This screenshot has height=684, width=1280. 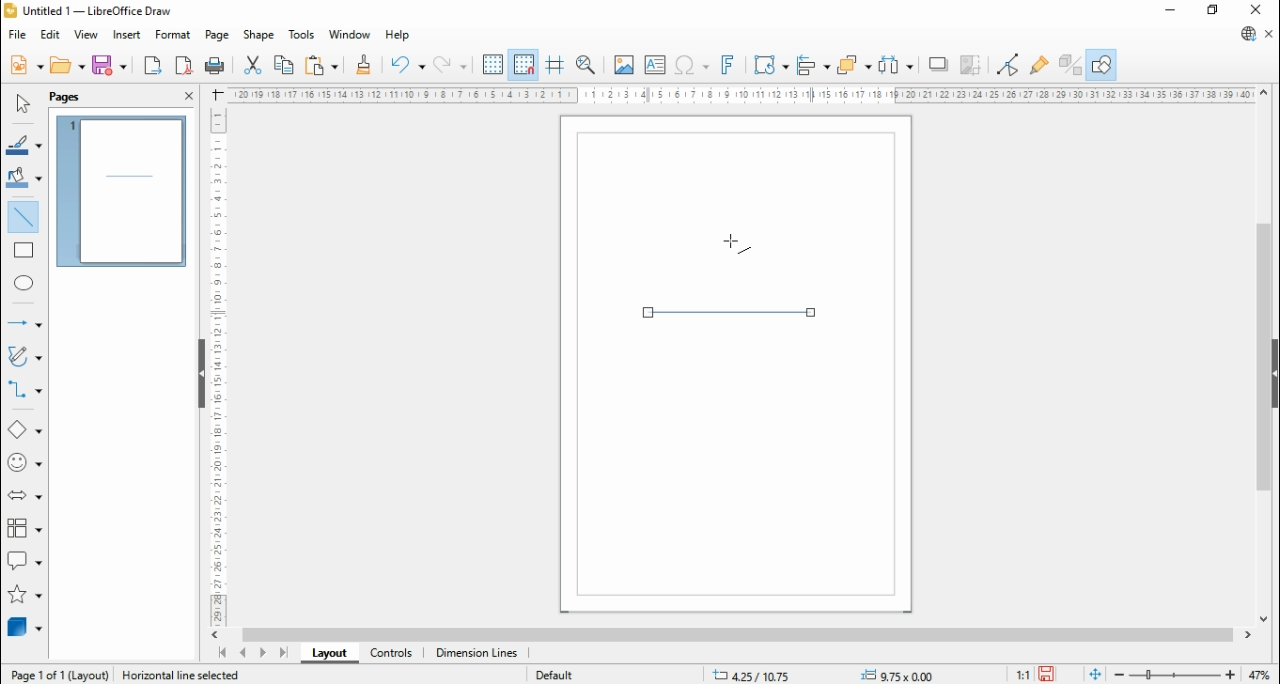 What do you see at coordinates (24, 215) in the screenshot?
I see `insert line` at bounding box center [24, 215].